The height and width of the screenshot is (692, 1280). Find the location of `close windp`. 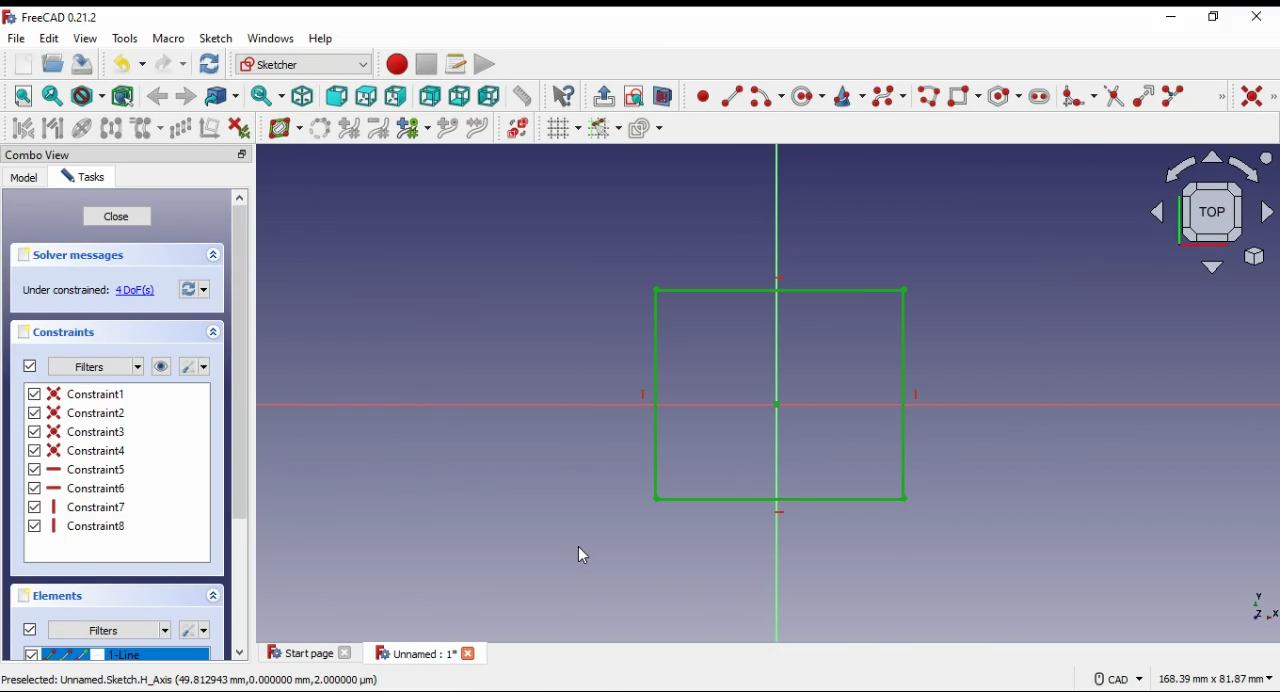

close windp is located at coordinates (1258, 16).